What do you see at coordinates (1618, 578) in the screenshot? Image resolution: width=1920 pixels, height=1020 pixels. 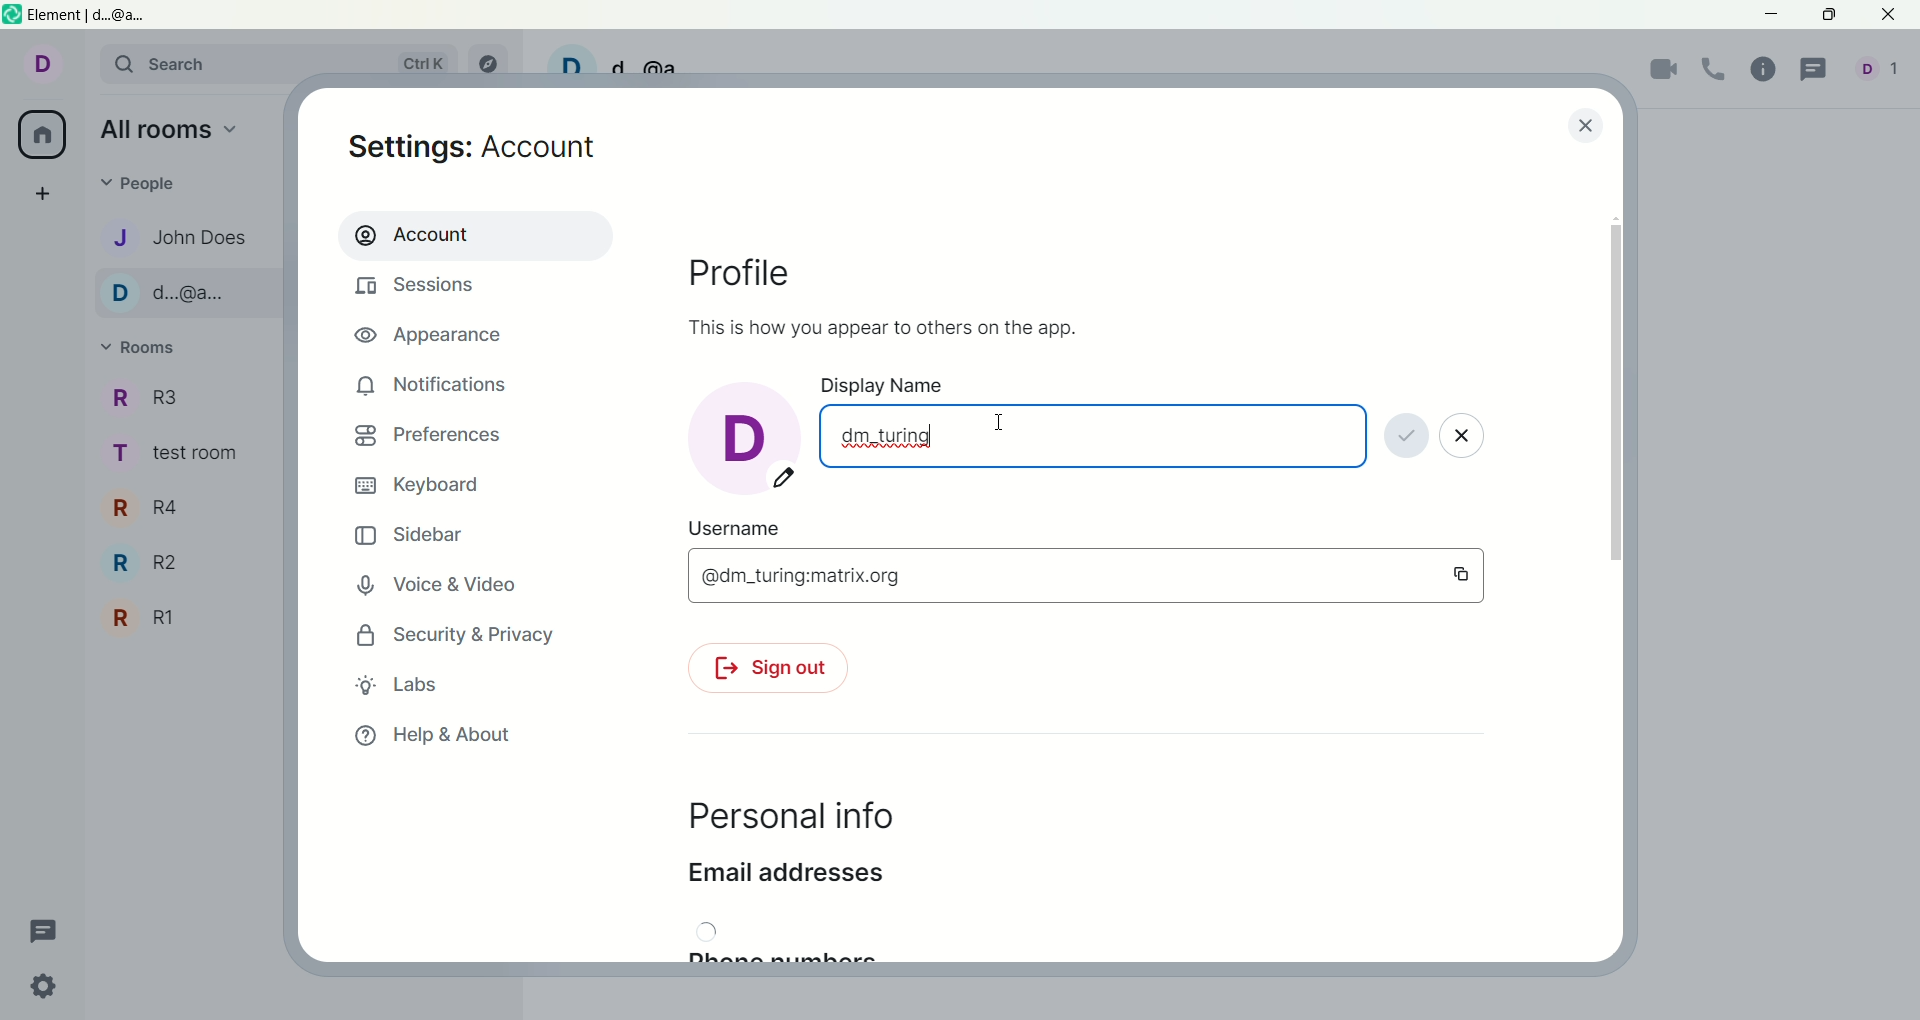 I see `vertical scroll bar` at bounding box center [1618, 578].